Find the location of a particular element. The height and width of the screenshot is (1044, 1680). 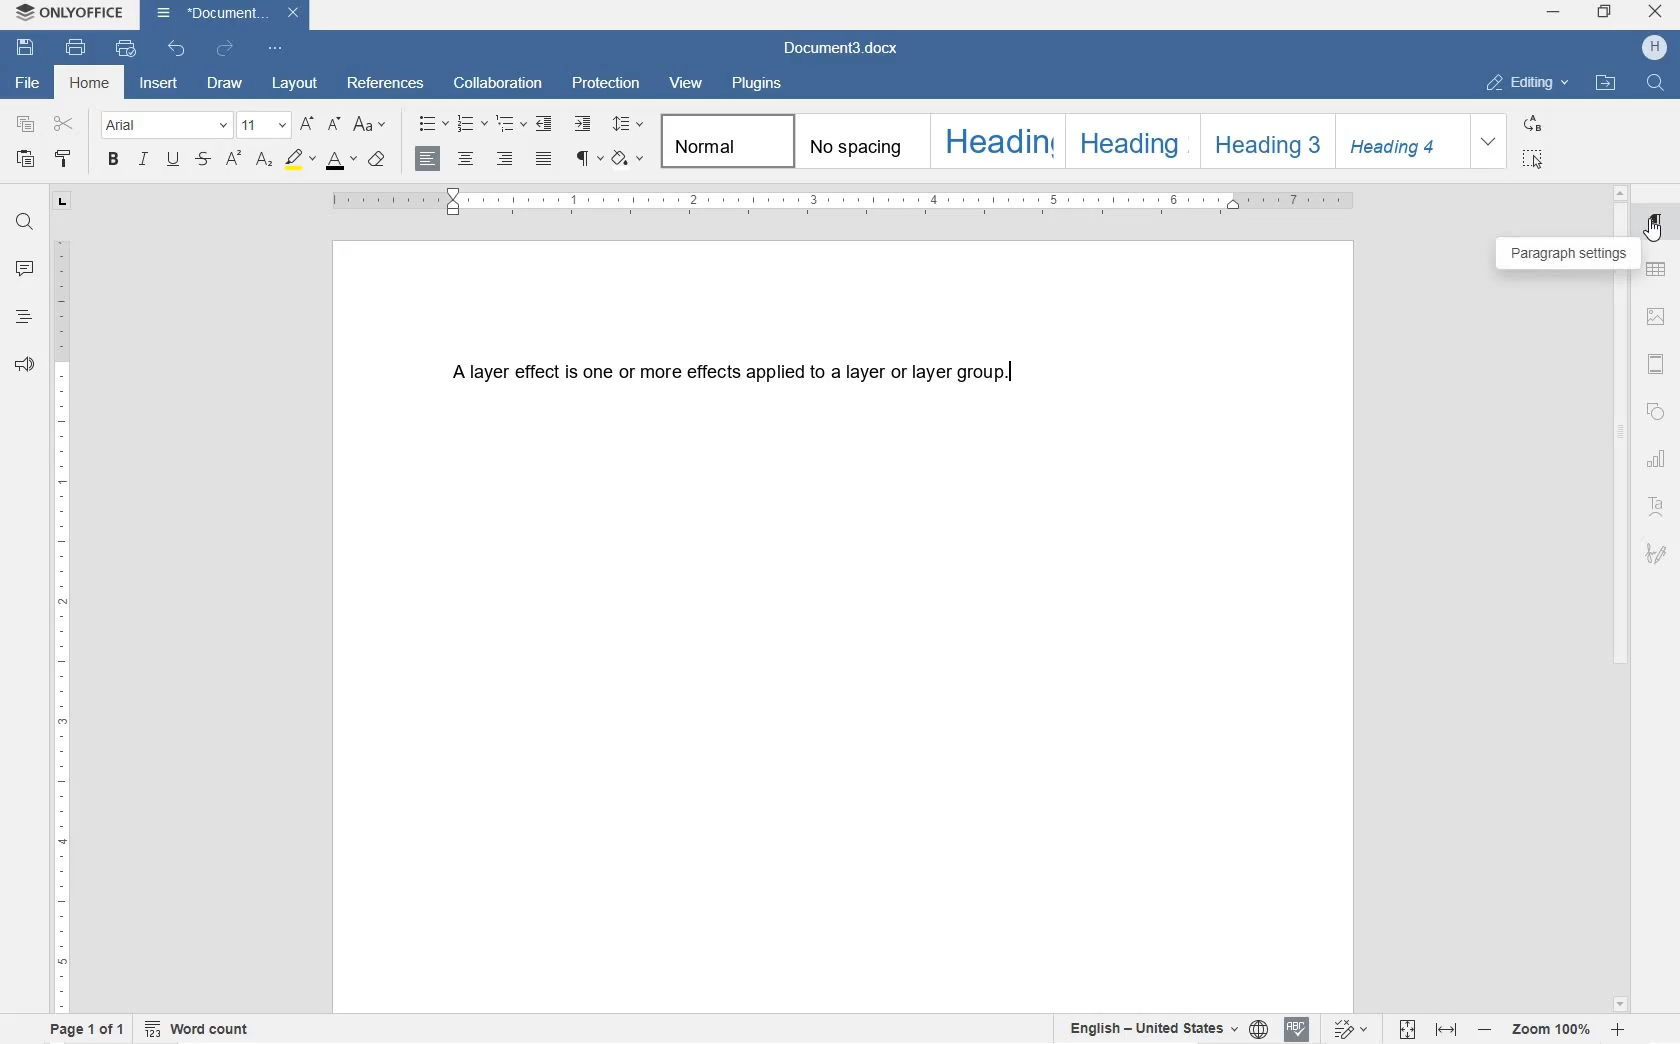

HEADING 4 is located at coordinates (1400, 141).